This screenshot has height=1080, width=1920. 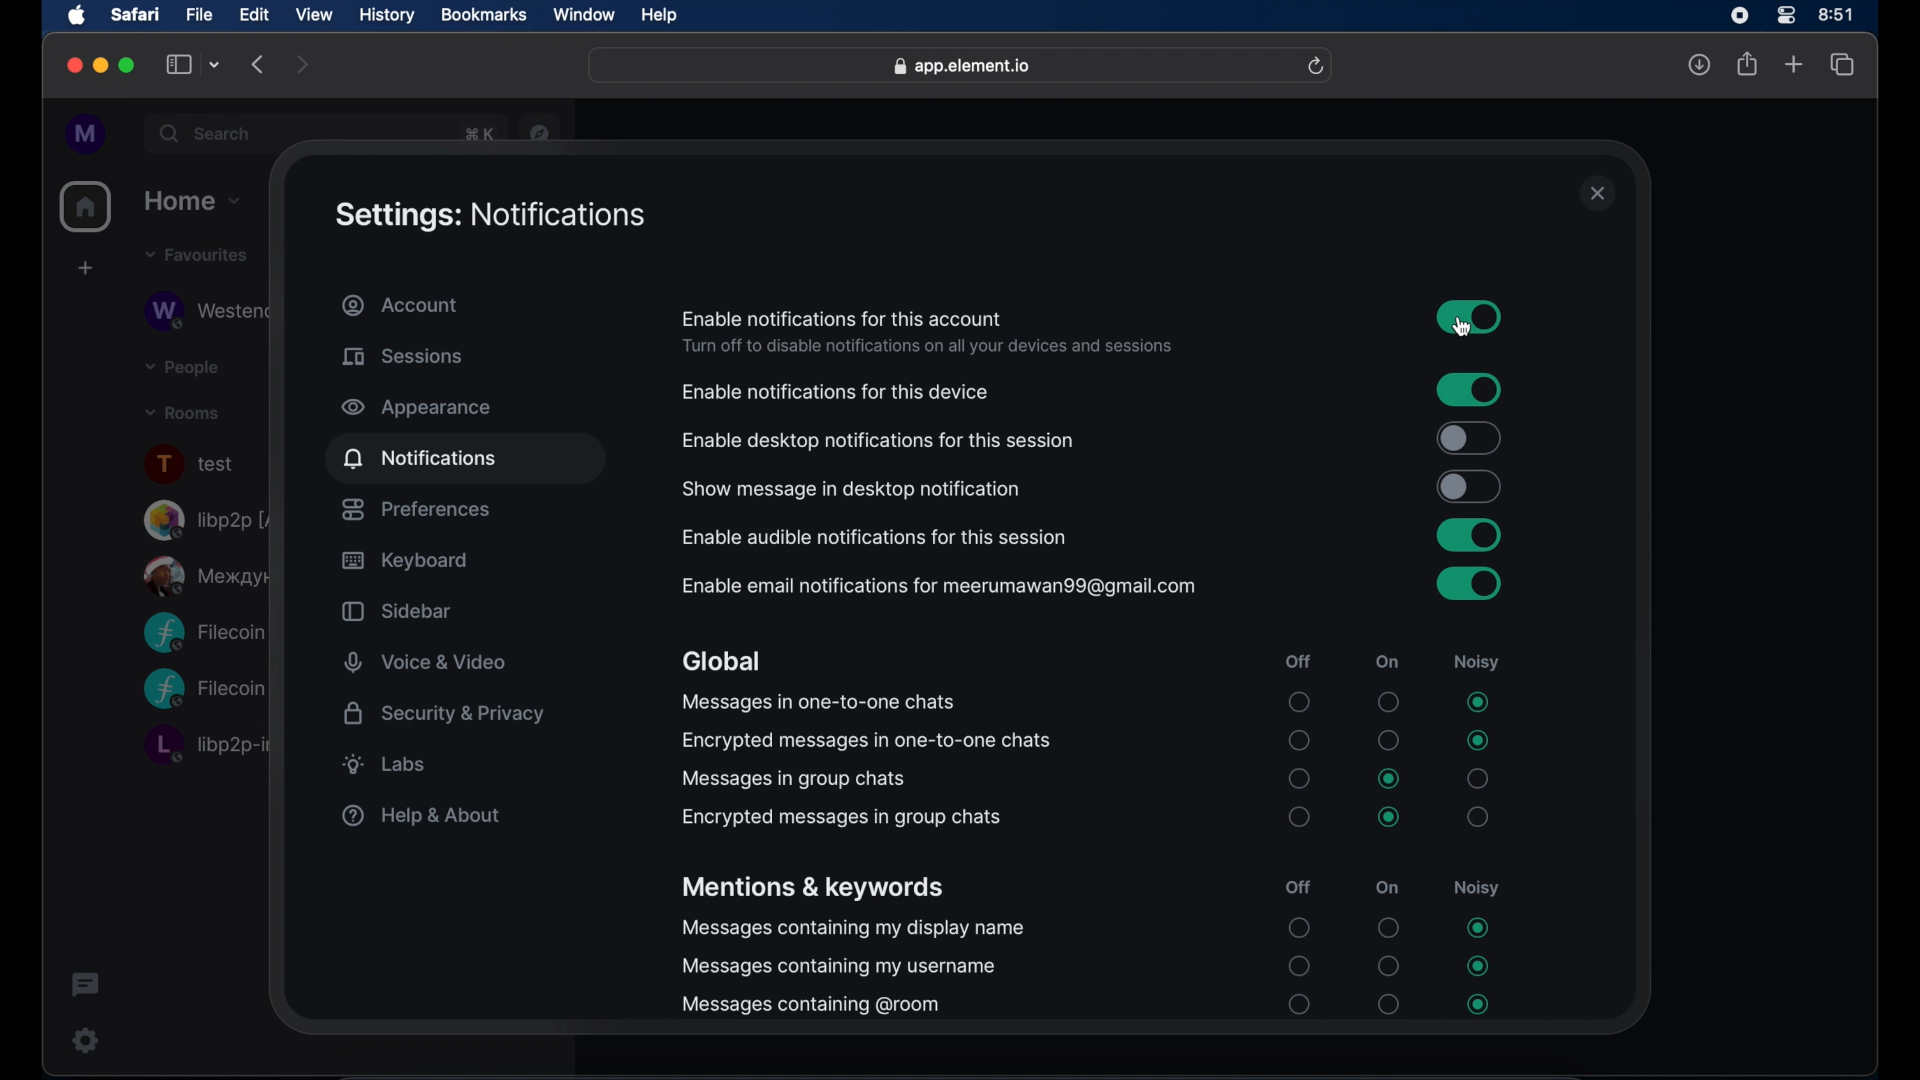 I want to click on window, so click(x=584, y=14).